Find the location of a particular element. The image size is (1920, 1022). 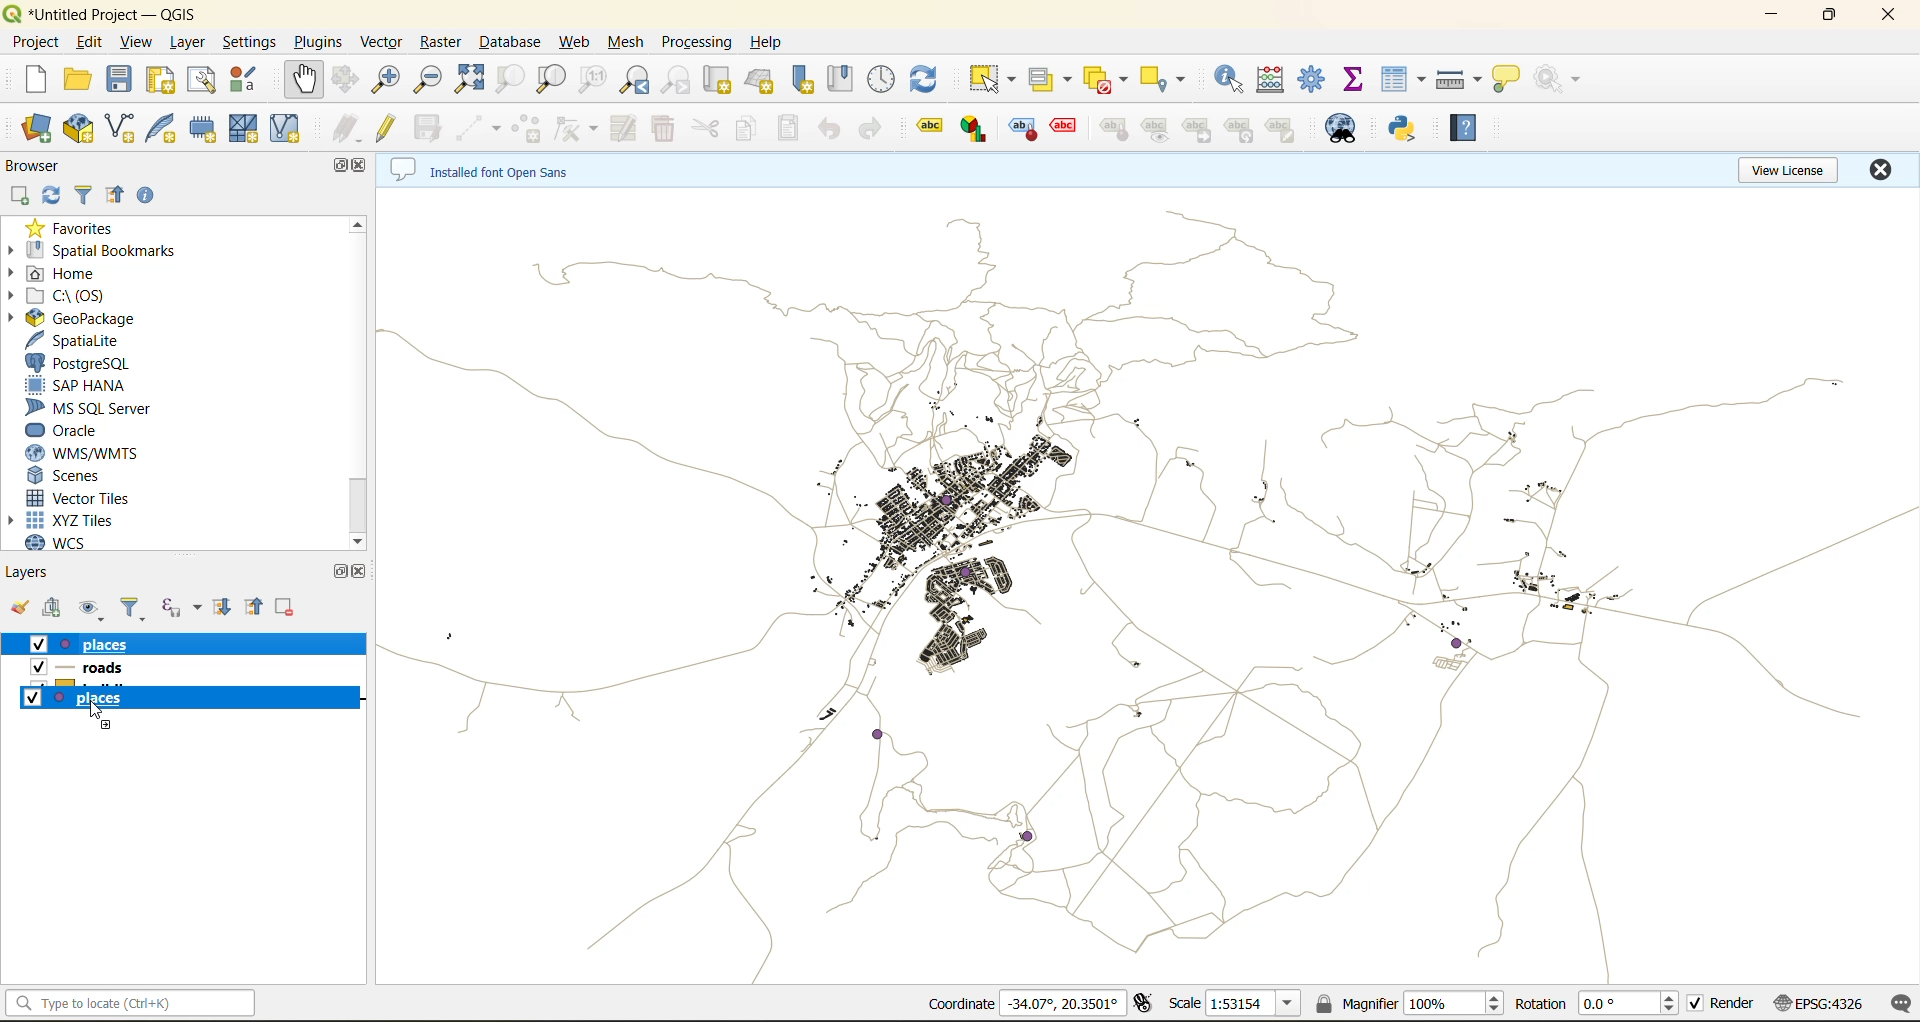

save edits is located at coordinates (423, 133).